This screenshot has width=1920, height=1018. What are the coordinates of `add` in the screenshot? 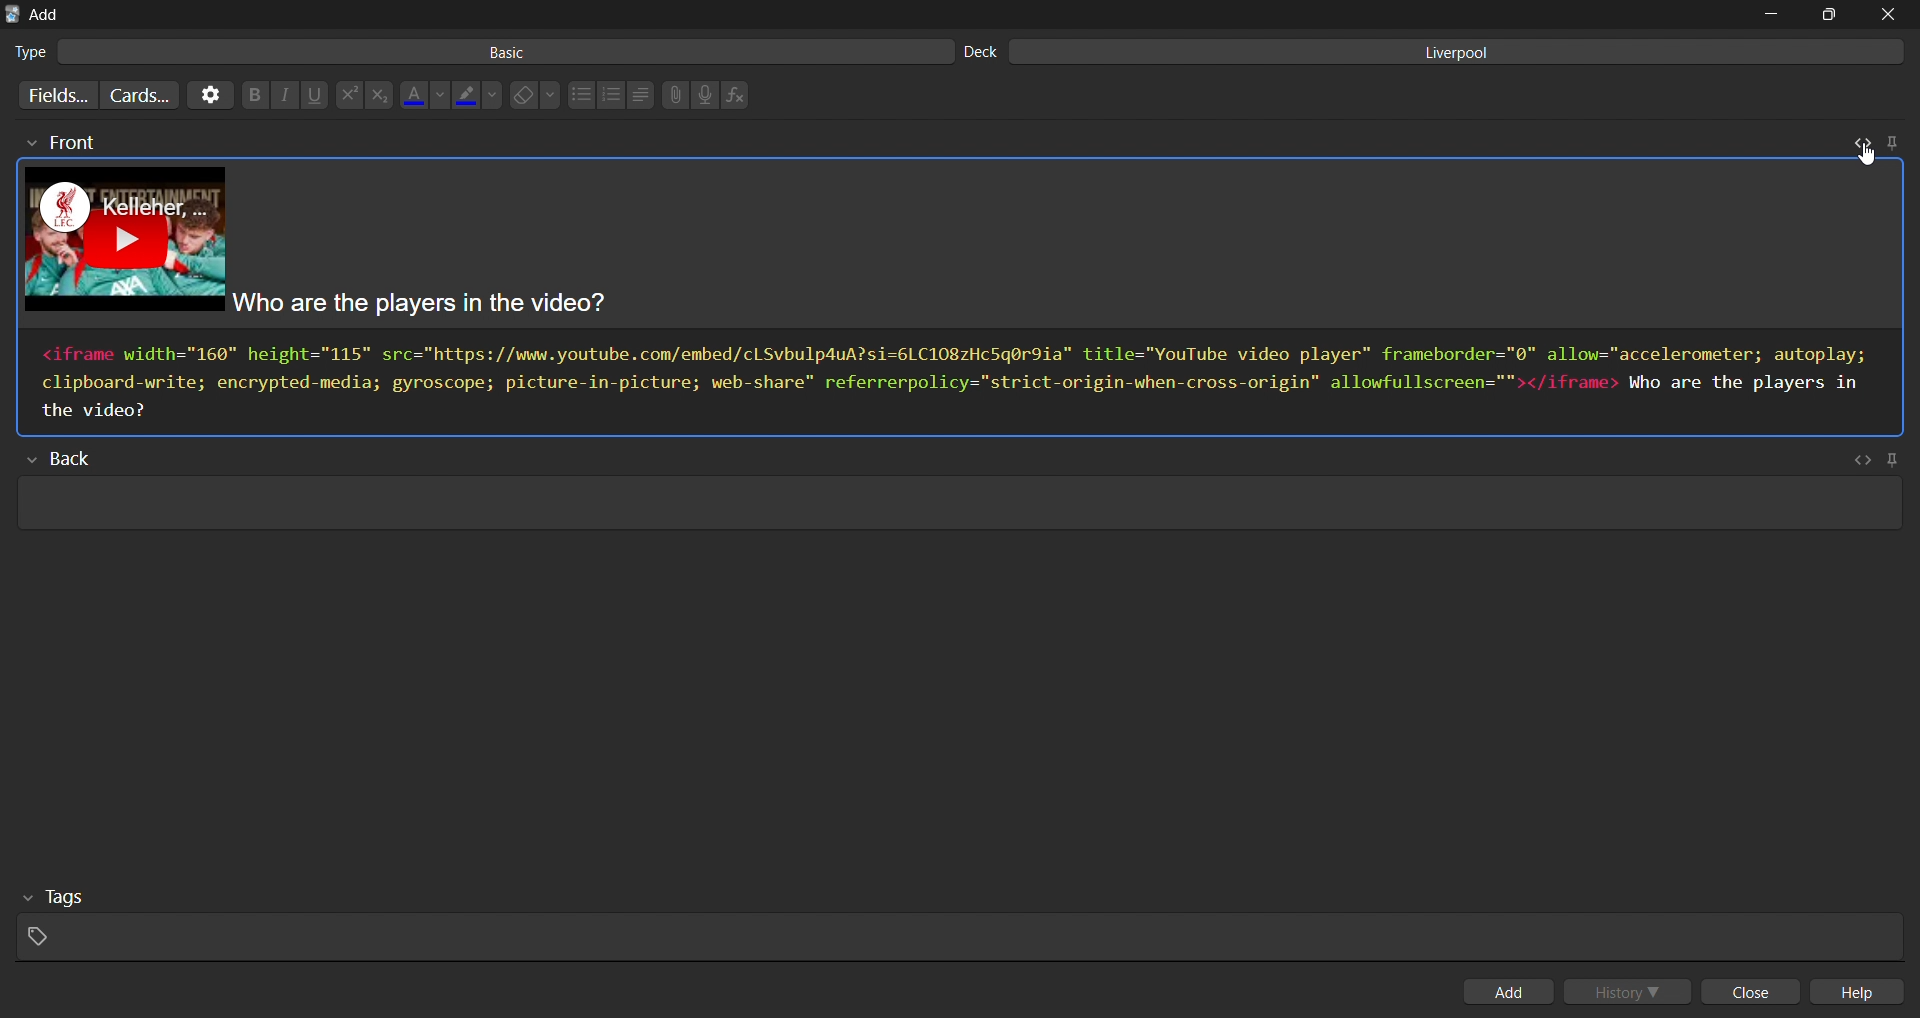 It's located at (1512, 991).